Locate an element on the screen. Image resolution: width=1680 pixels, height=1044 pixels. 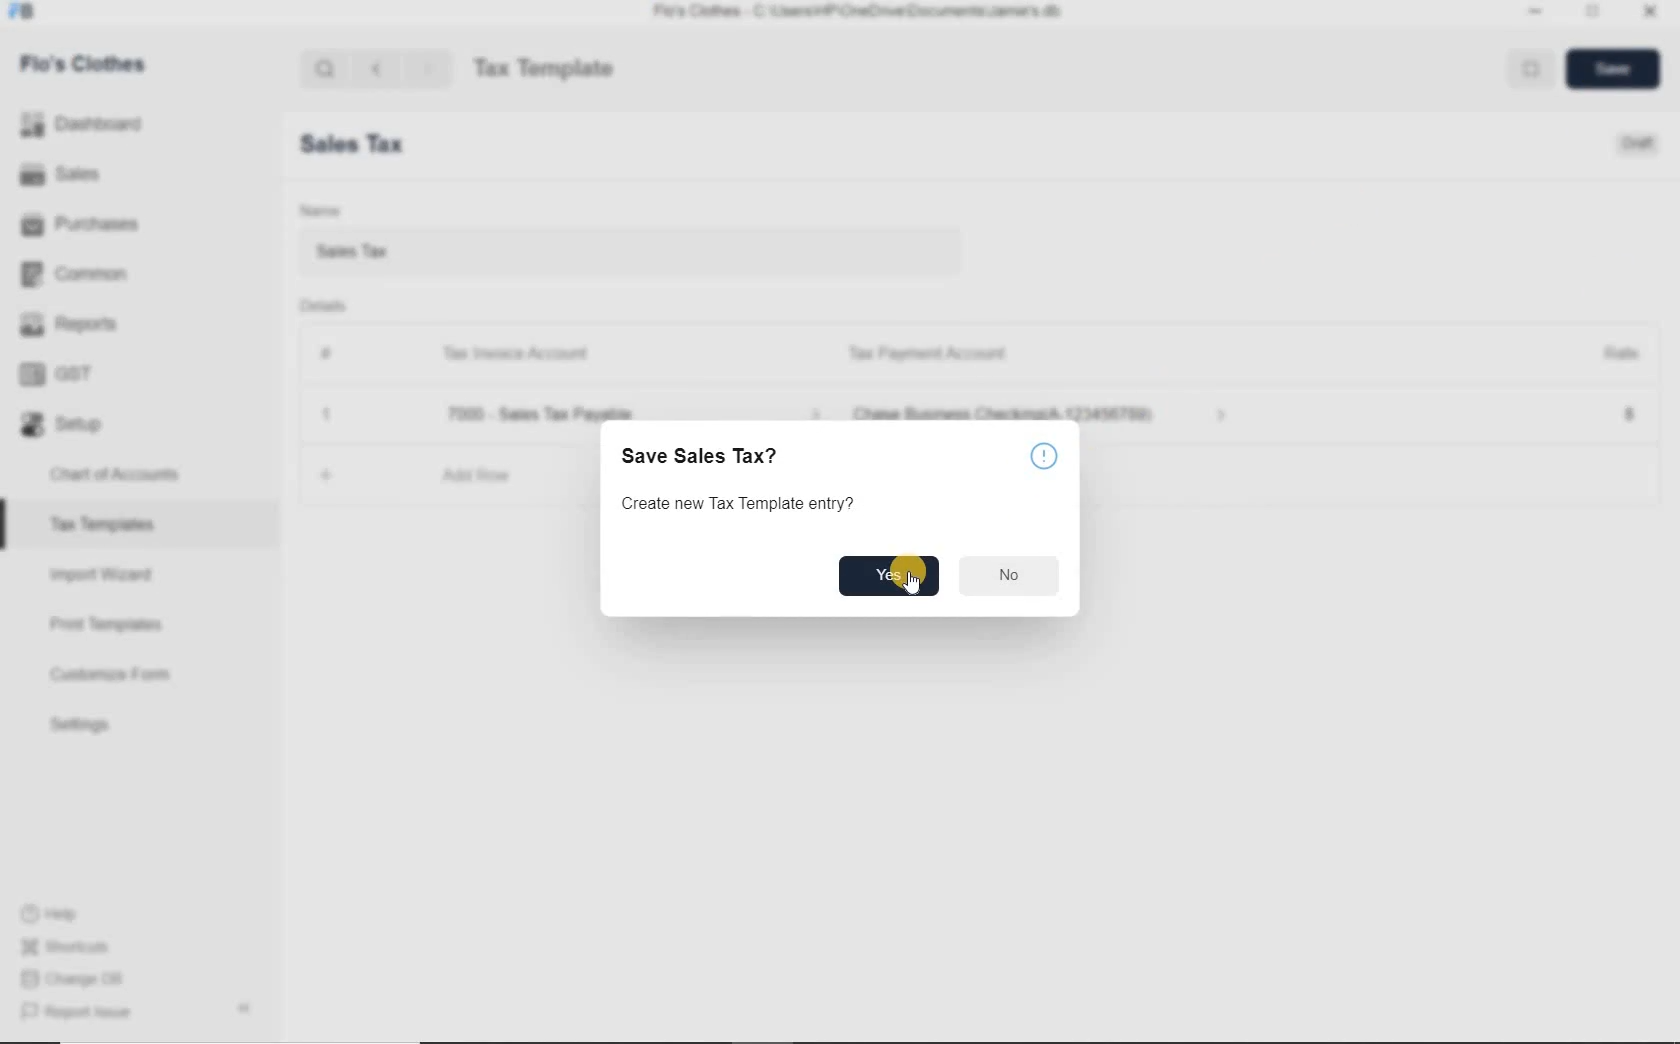
Create new Tax Template entry? is located at coordinates (737, 502).